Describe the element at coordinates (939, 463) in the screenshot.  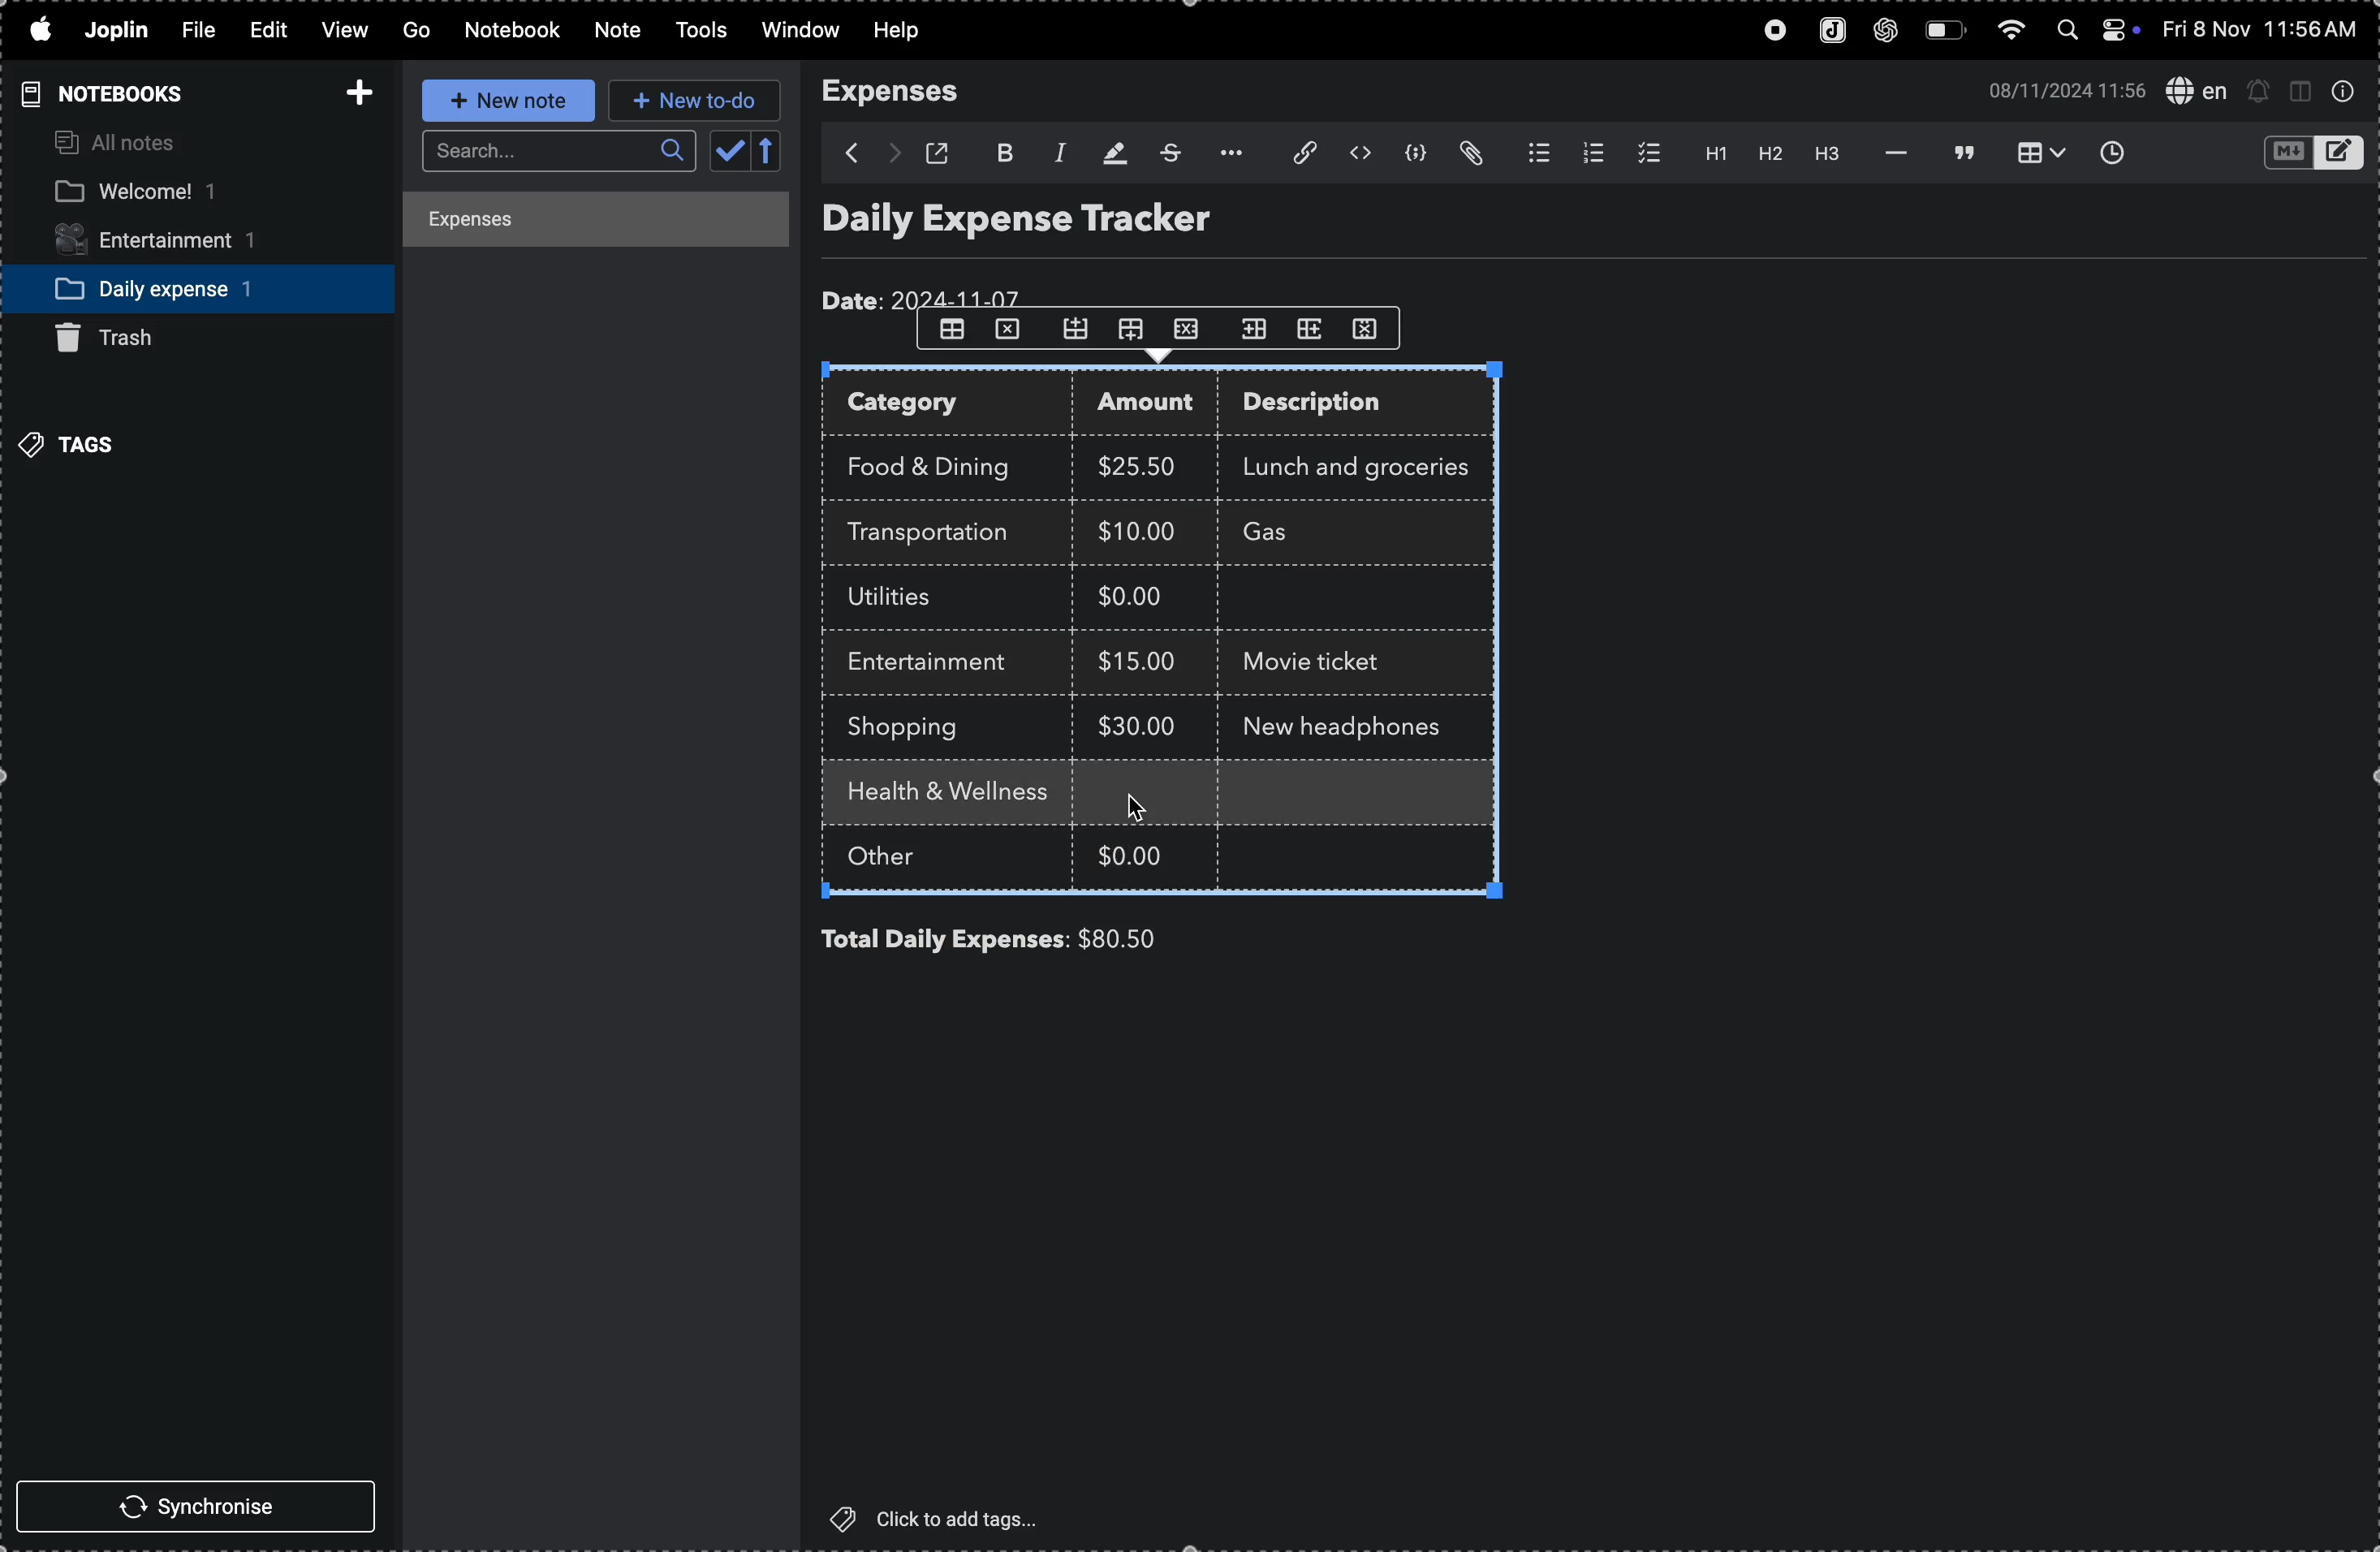
I see `food and drink` at that location.